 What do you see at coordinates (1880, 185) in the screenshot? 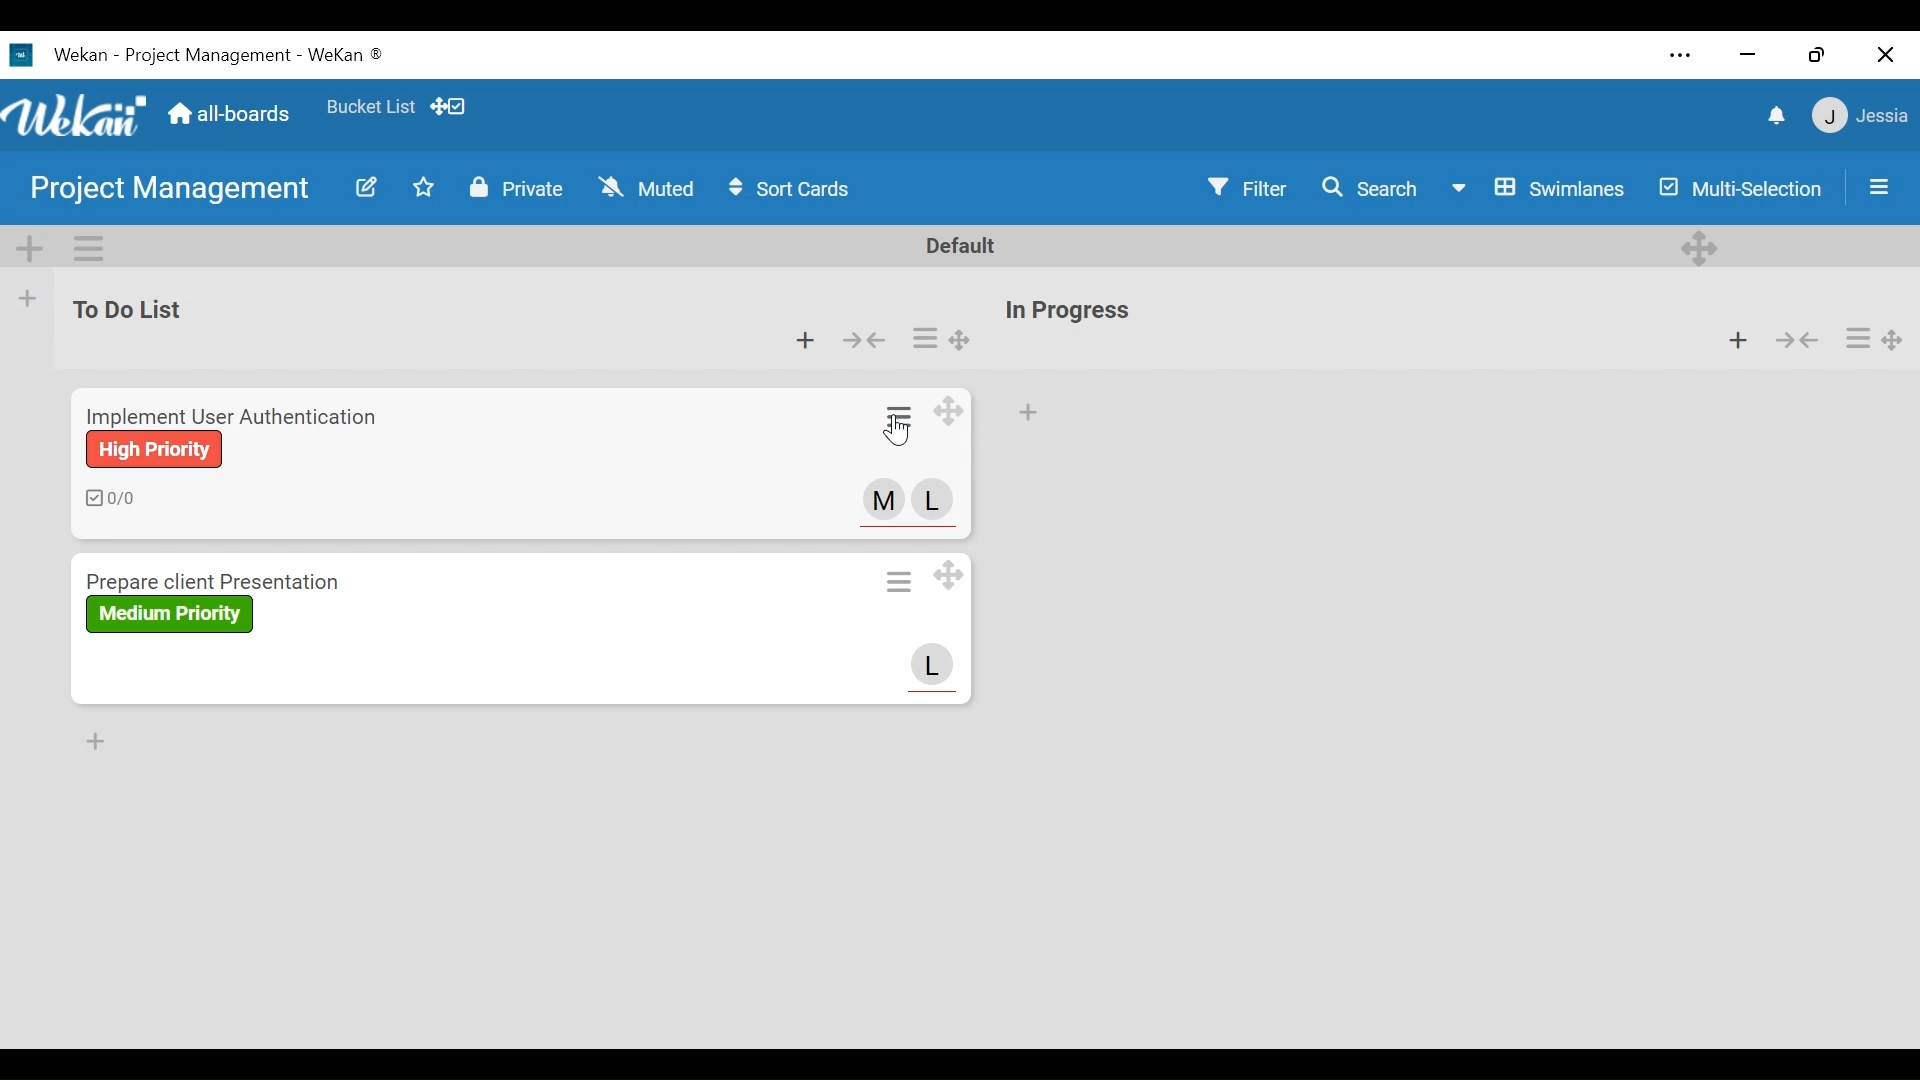
I see `Show/Hide Sidepane` at bounding box center [1880, 185].